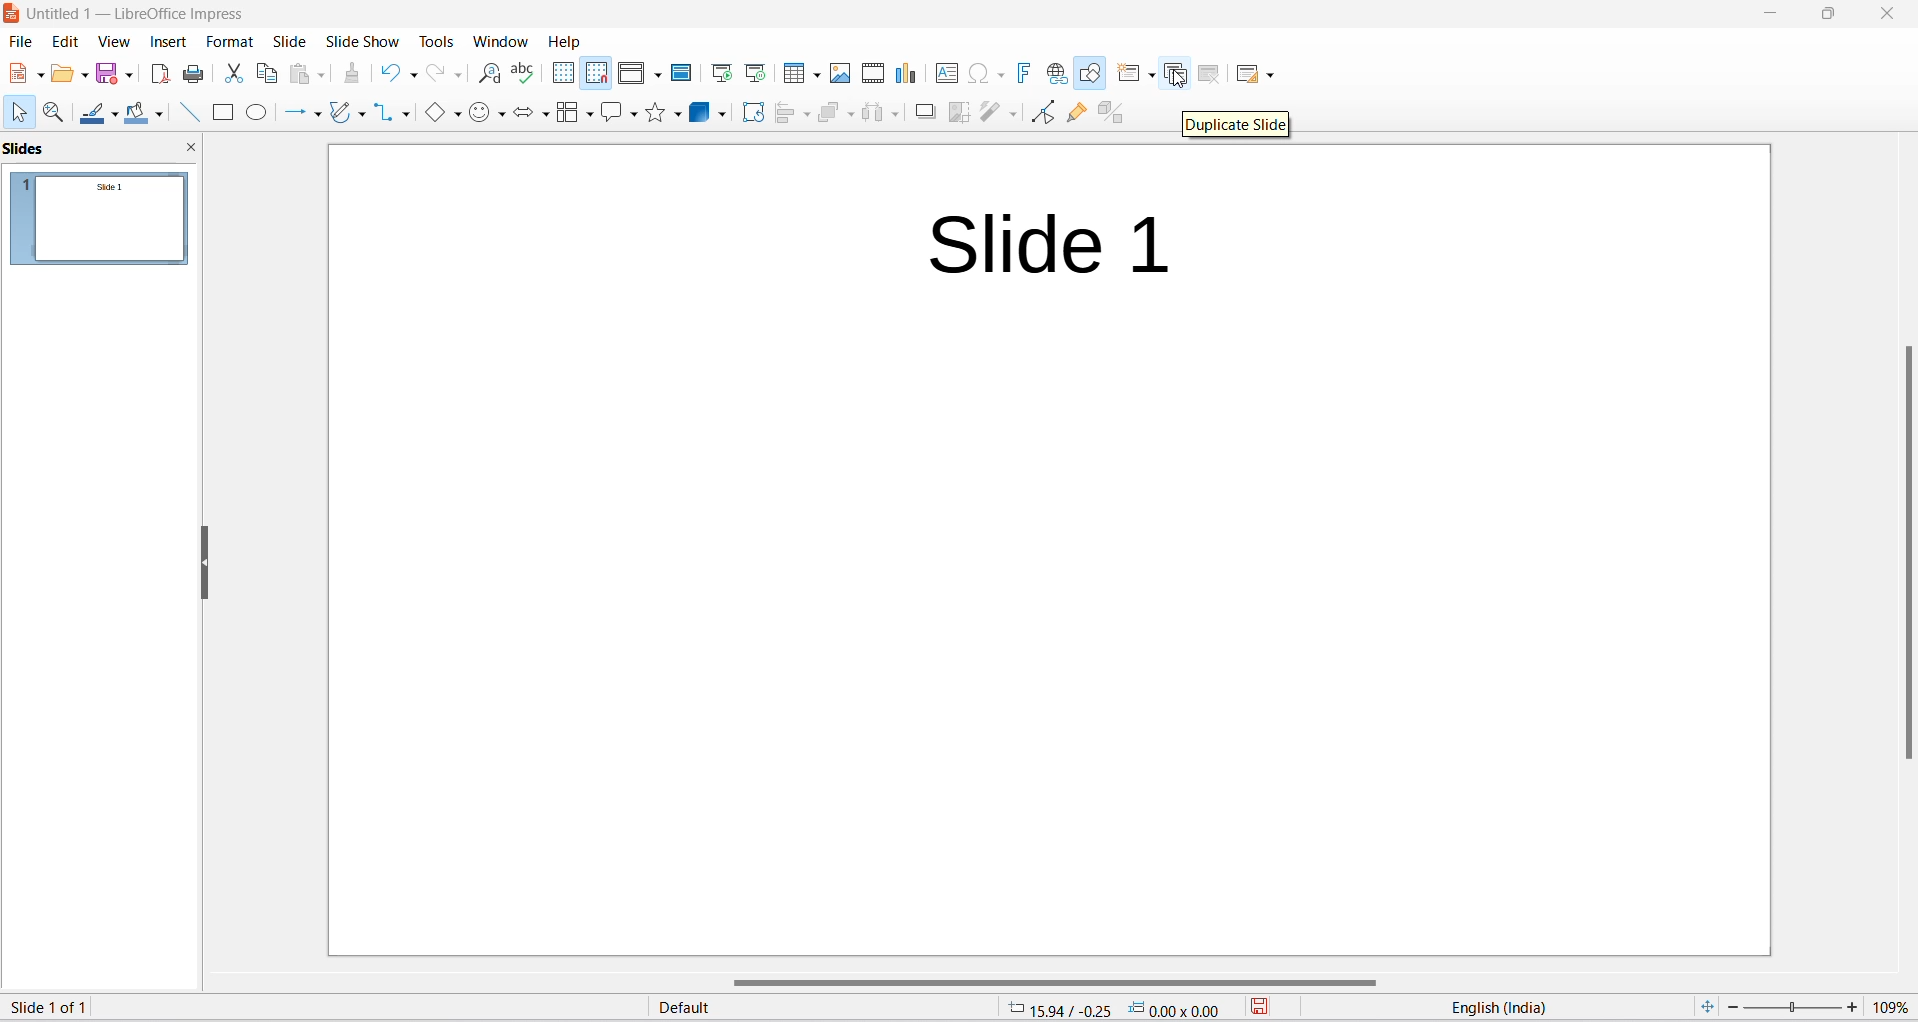 The height and width of the screenshot is (1022, 1918). What do you see at coordinates (719, 72) in the screenshot?
I see `start from first slide` at bounding box center [719, 72].